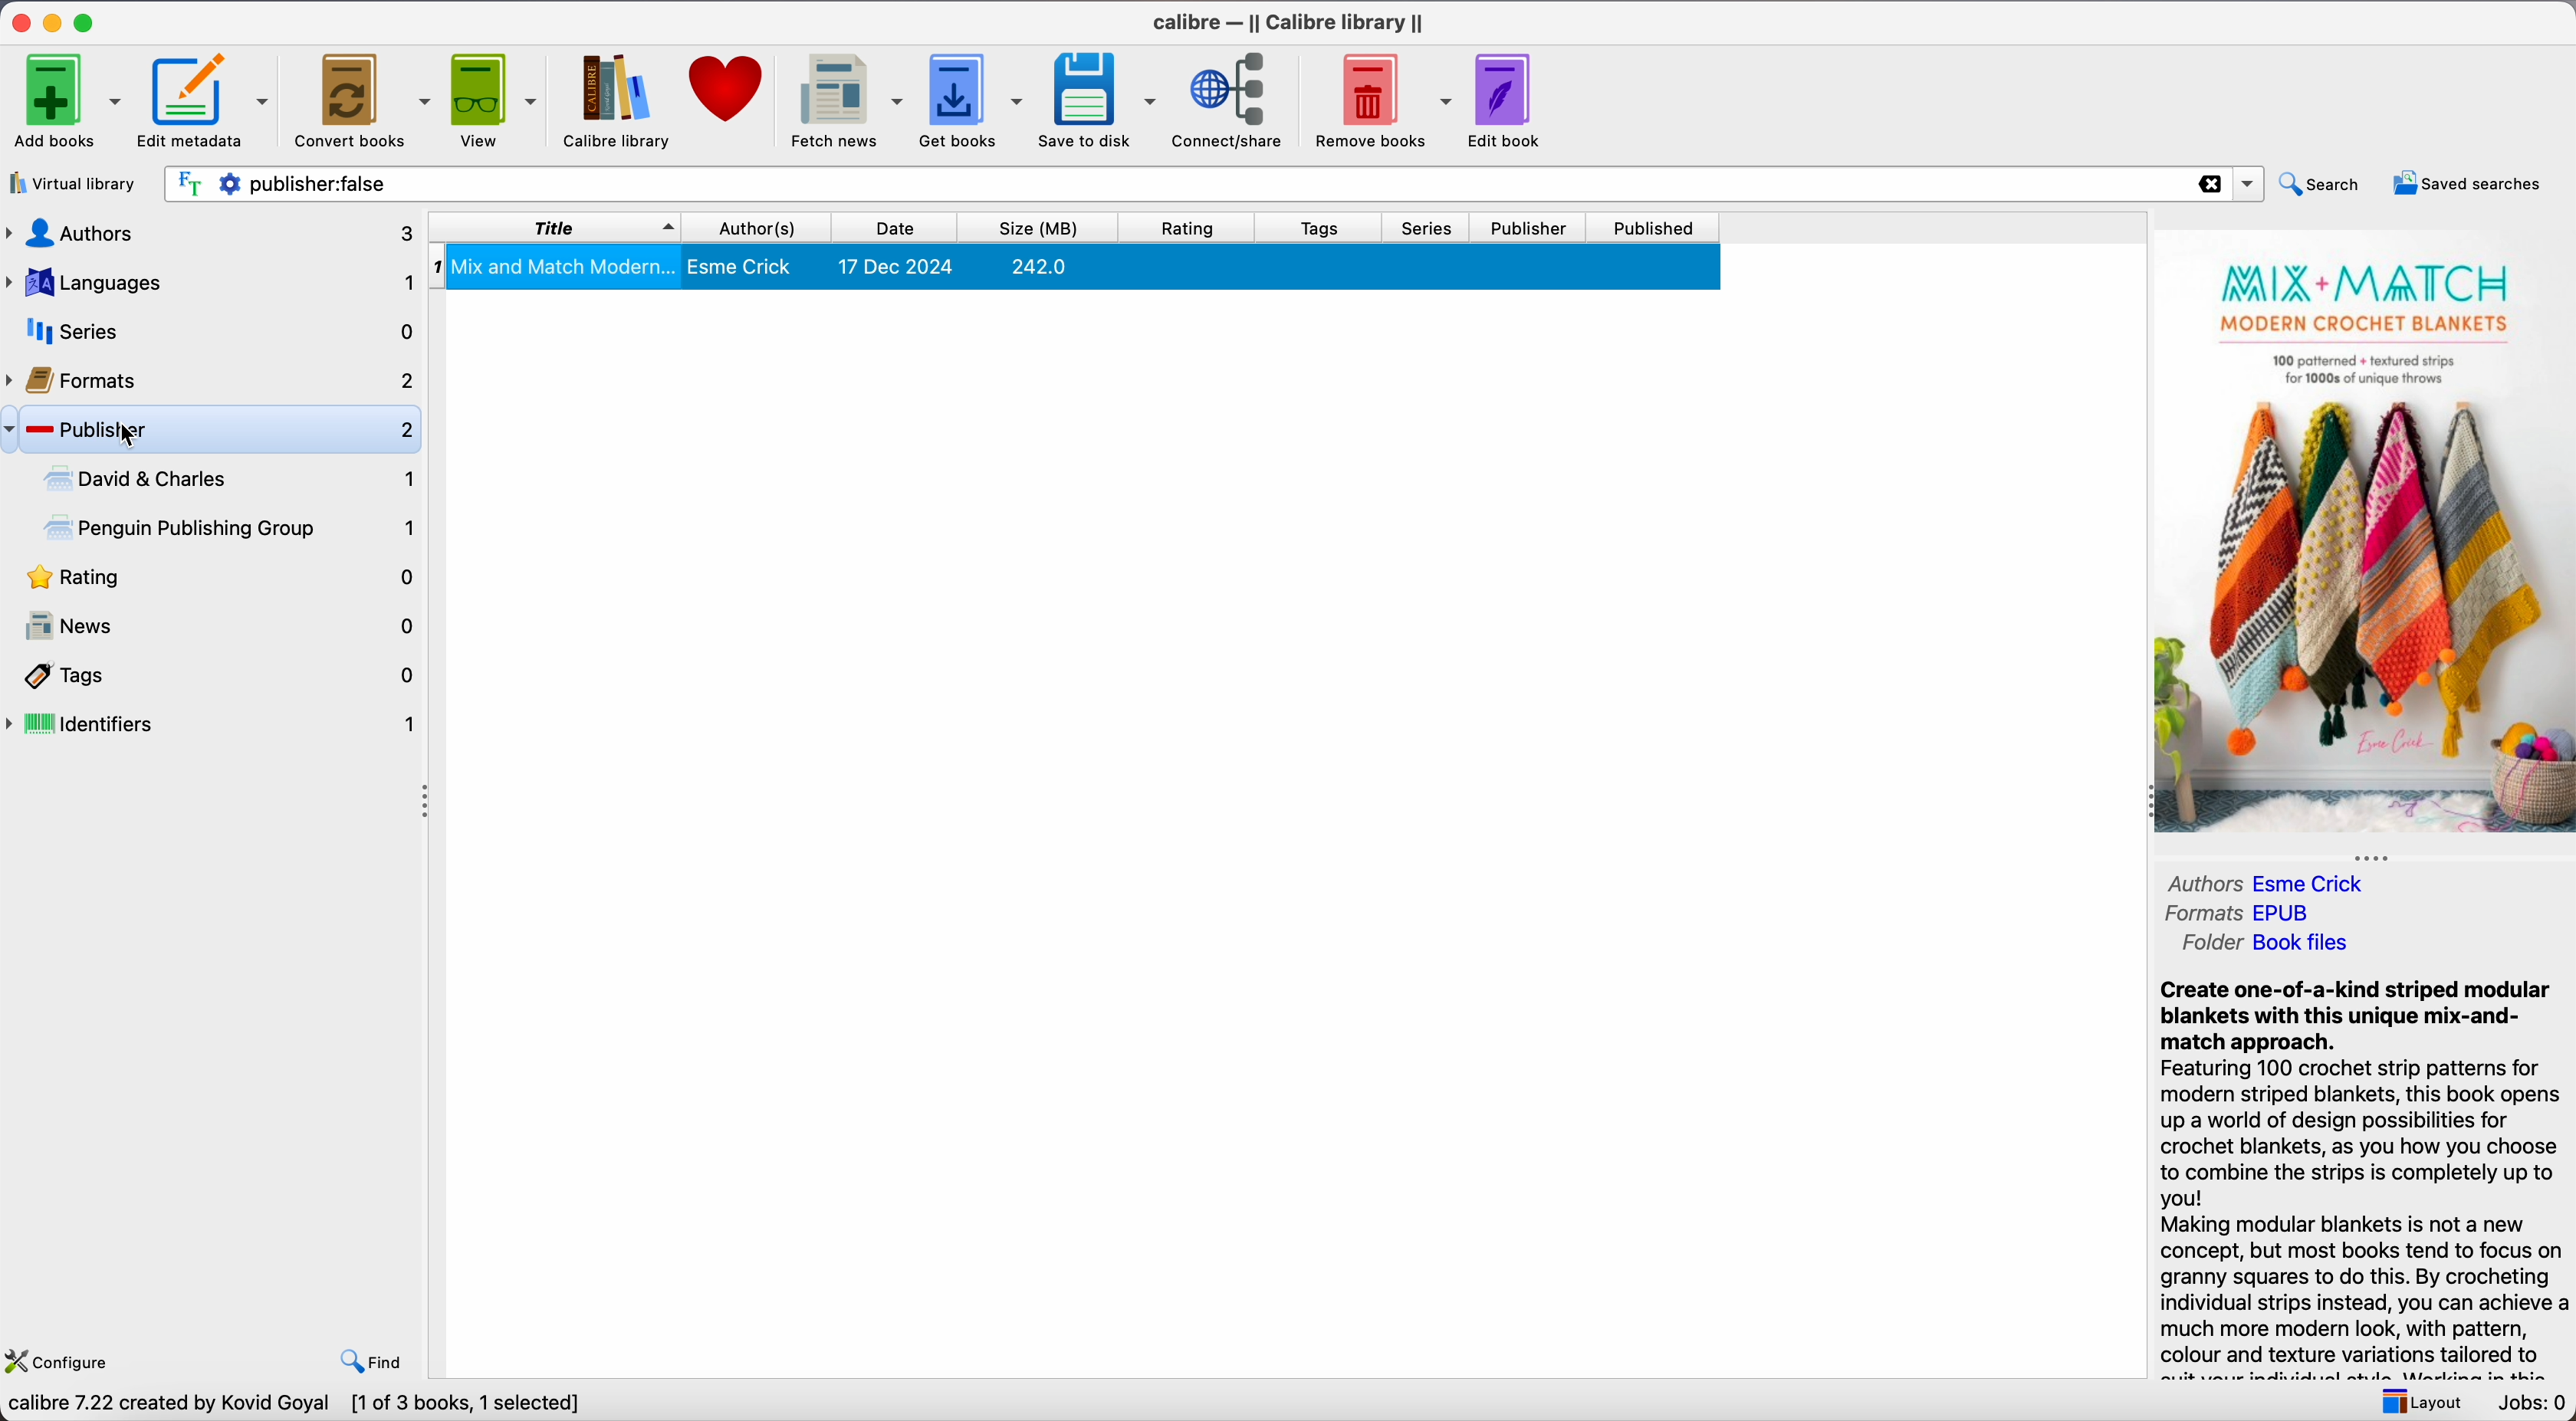 This screenshot has height=1421, width=2576. Describe the element at coordinates (302, 1404) in the screenshot. I see `calibre 7.22 created by Kovid Goyal [1 of 3 books, 1 selected]` at that location.